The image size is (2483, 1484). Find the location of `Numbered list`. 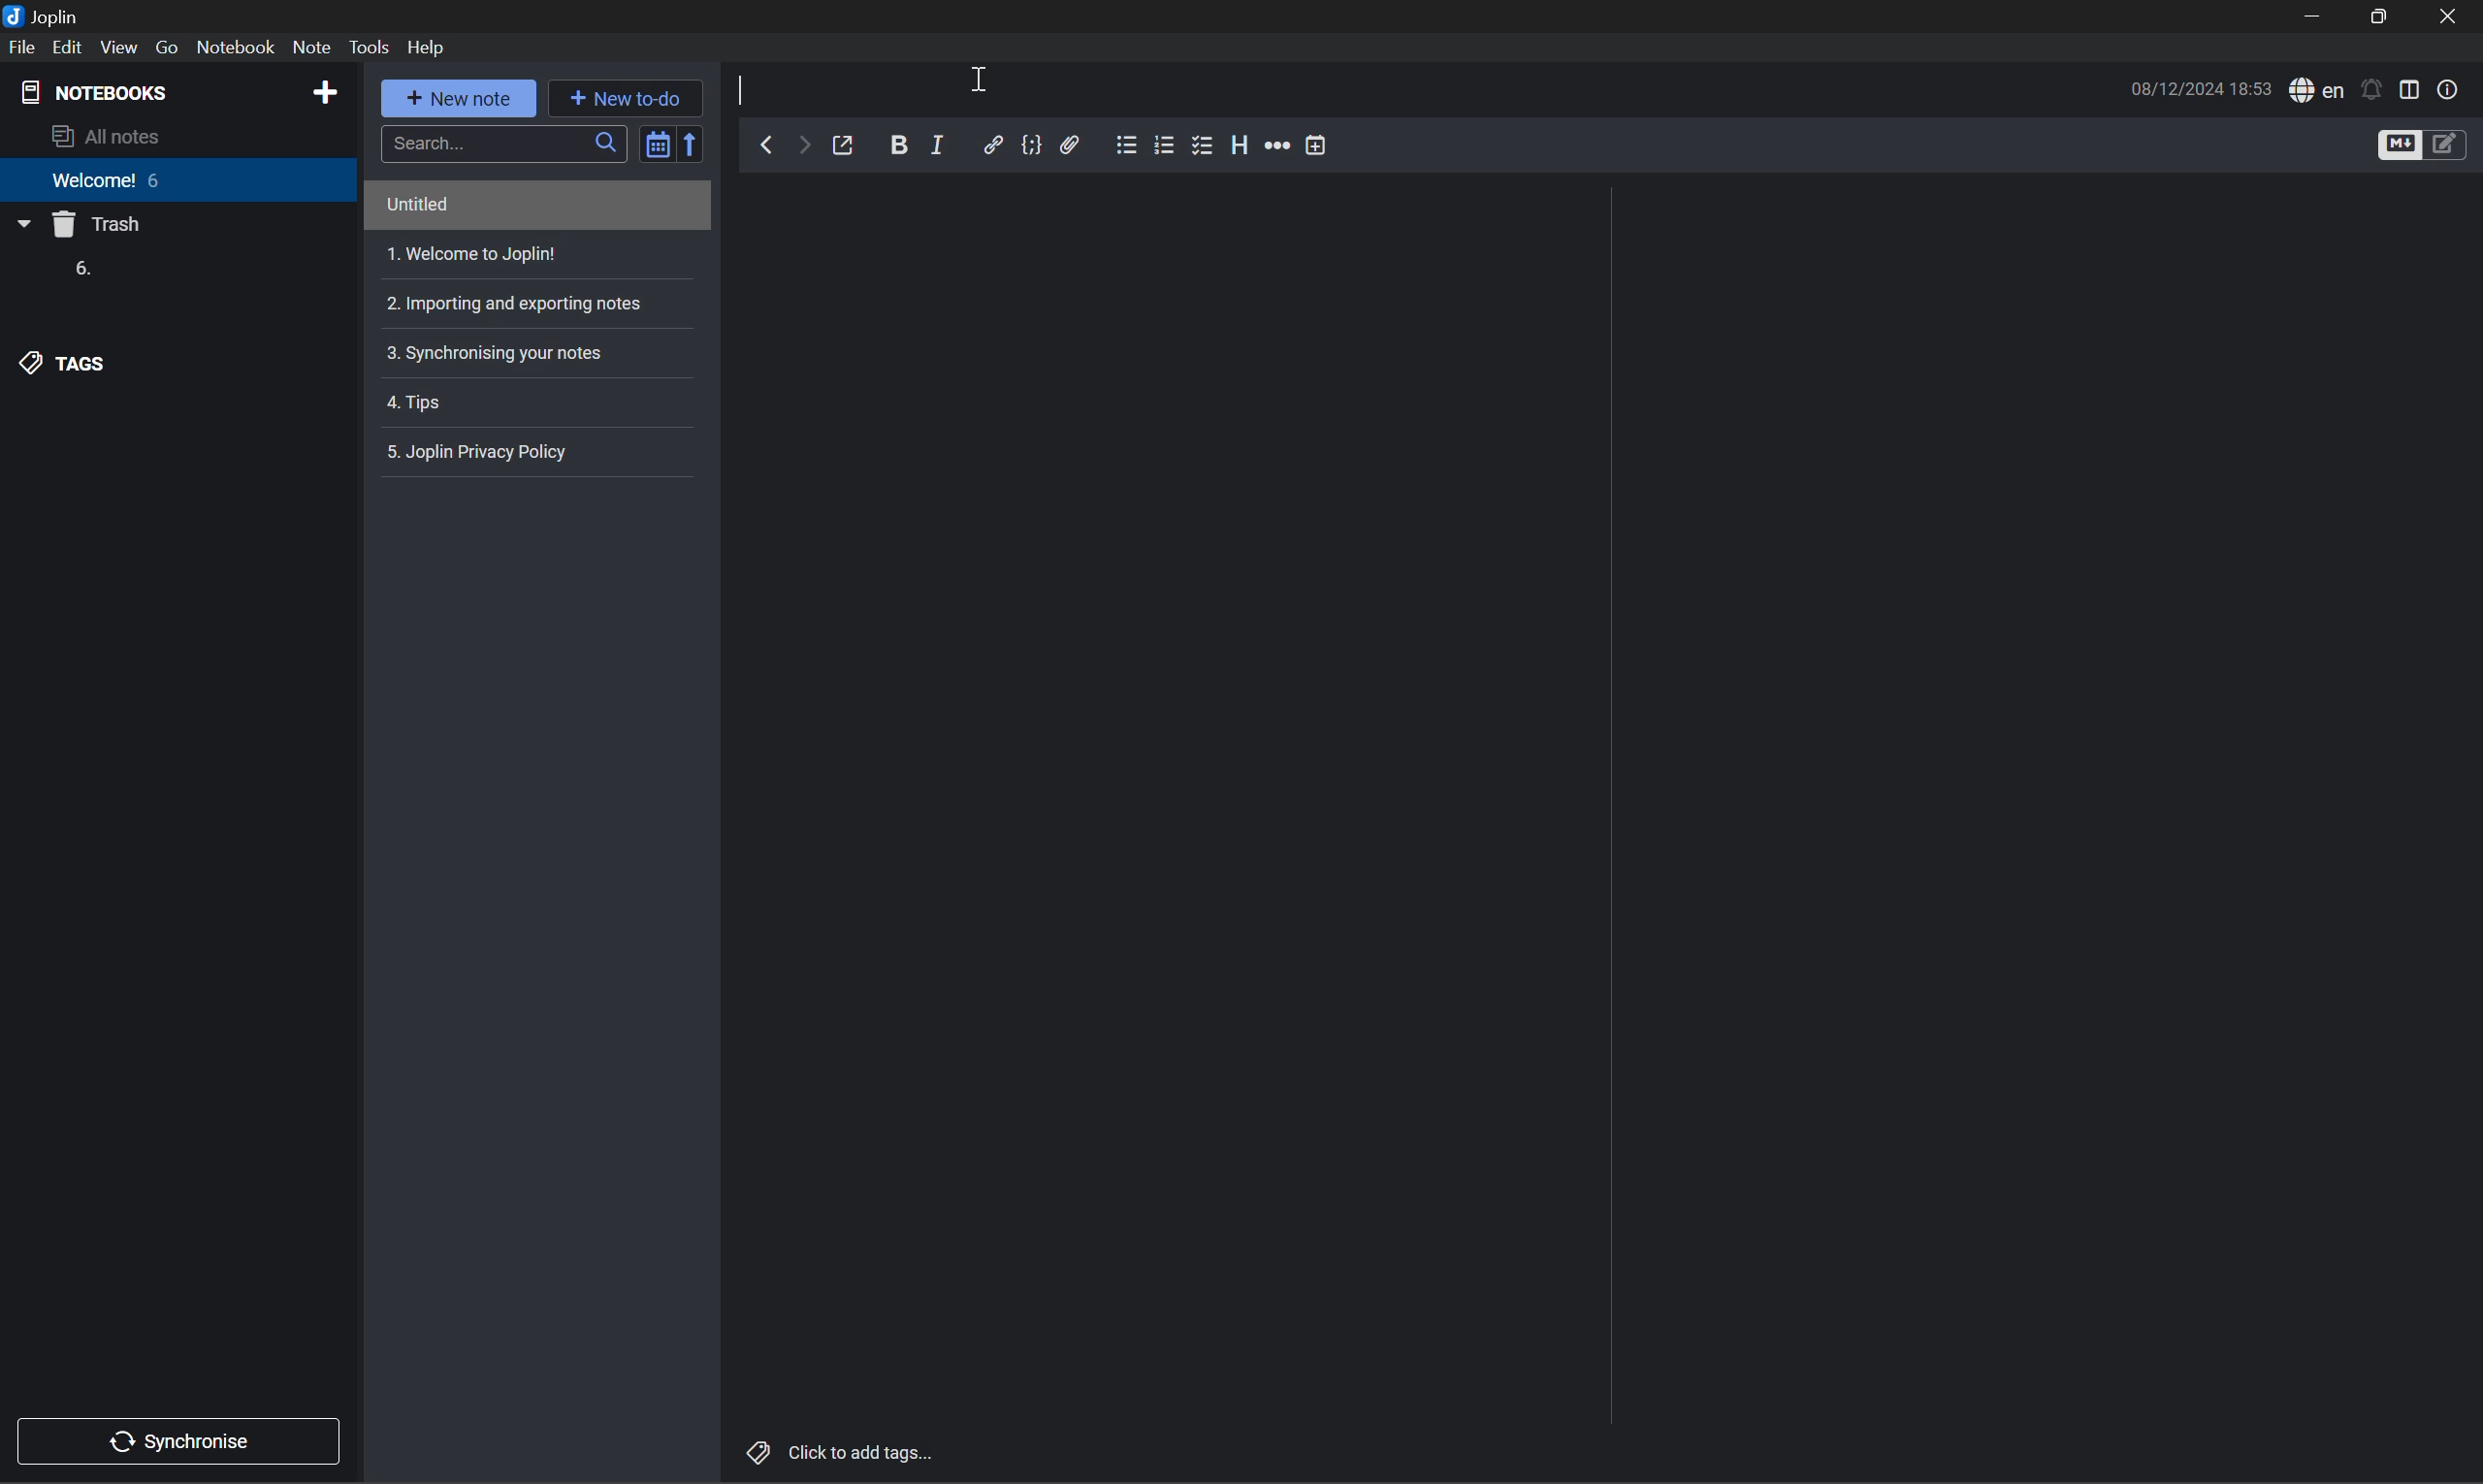

Numbered list is located at coordinates (1166, 144).